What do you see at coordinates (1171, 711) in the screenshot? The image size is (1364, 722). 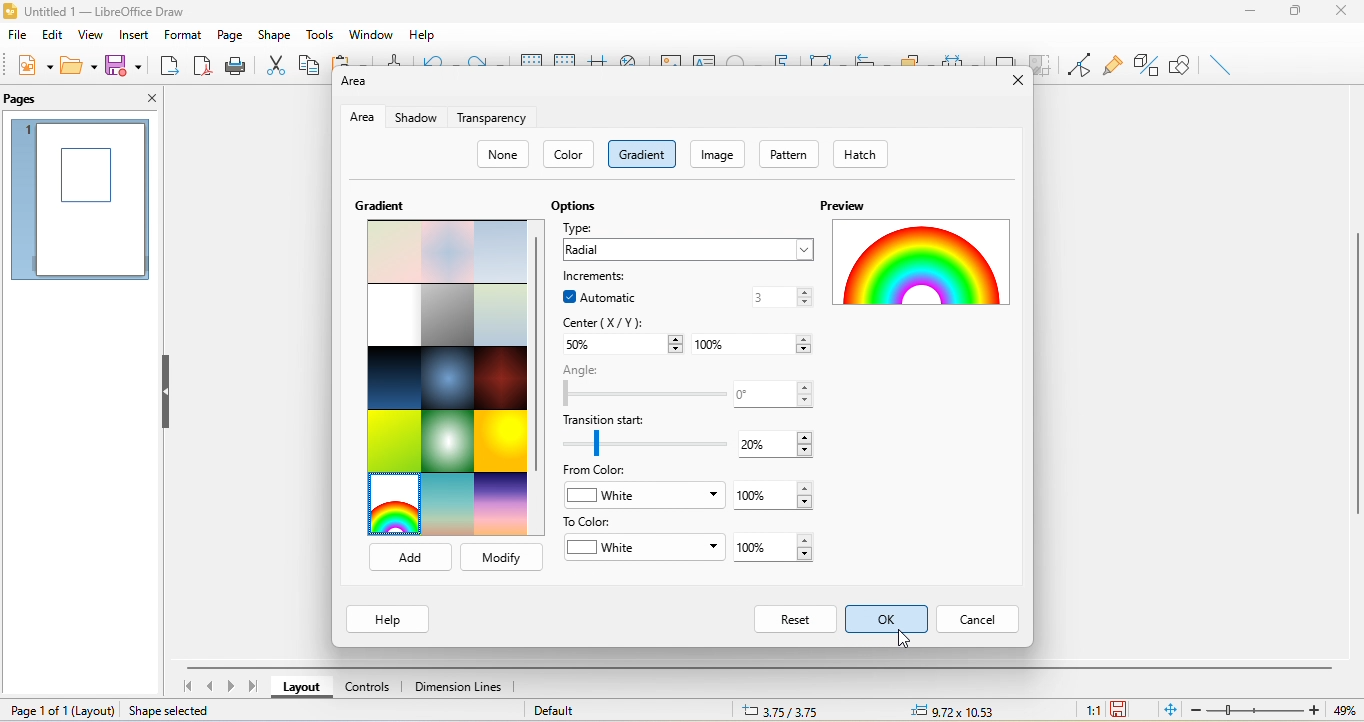 I see `fit to the current window` at bounding box center [1171, 711].